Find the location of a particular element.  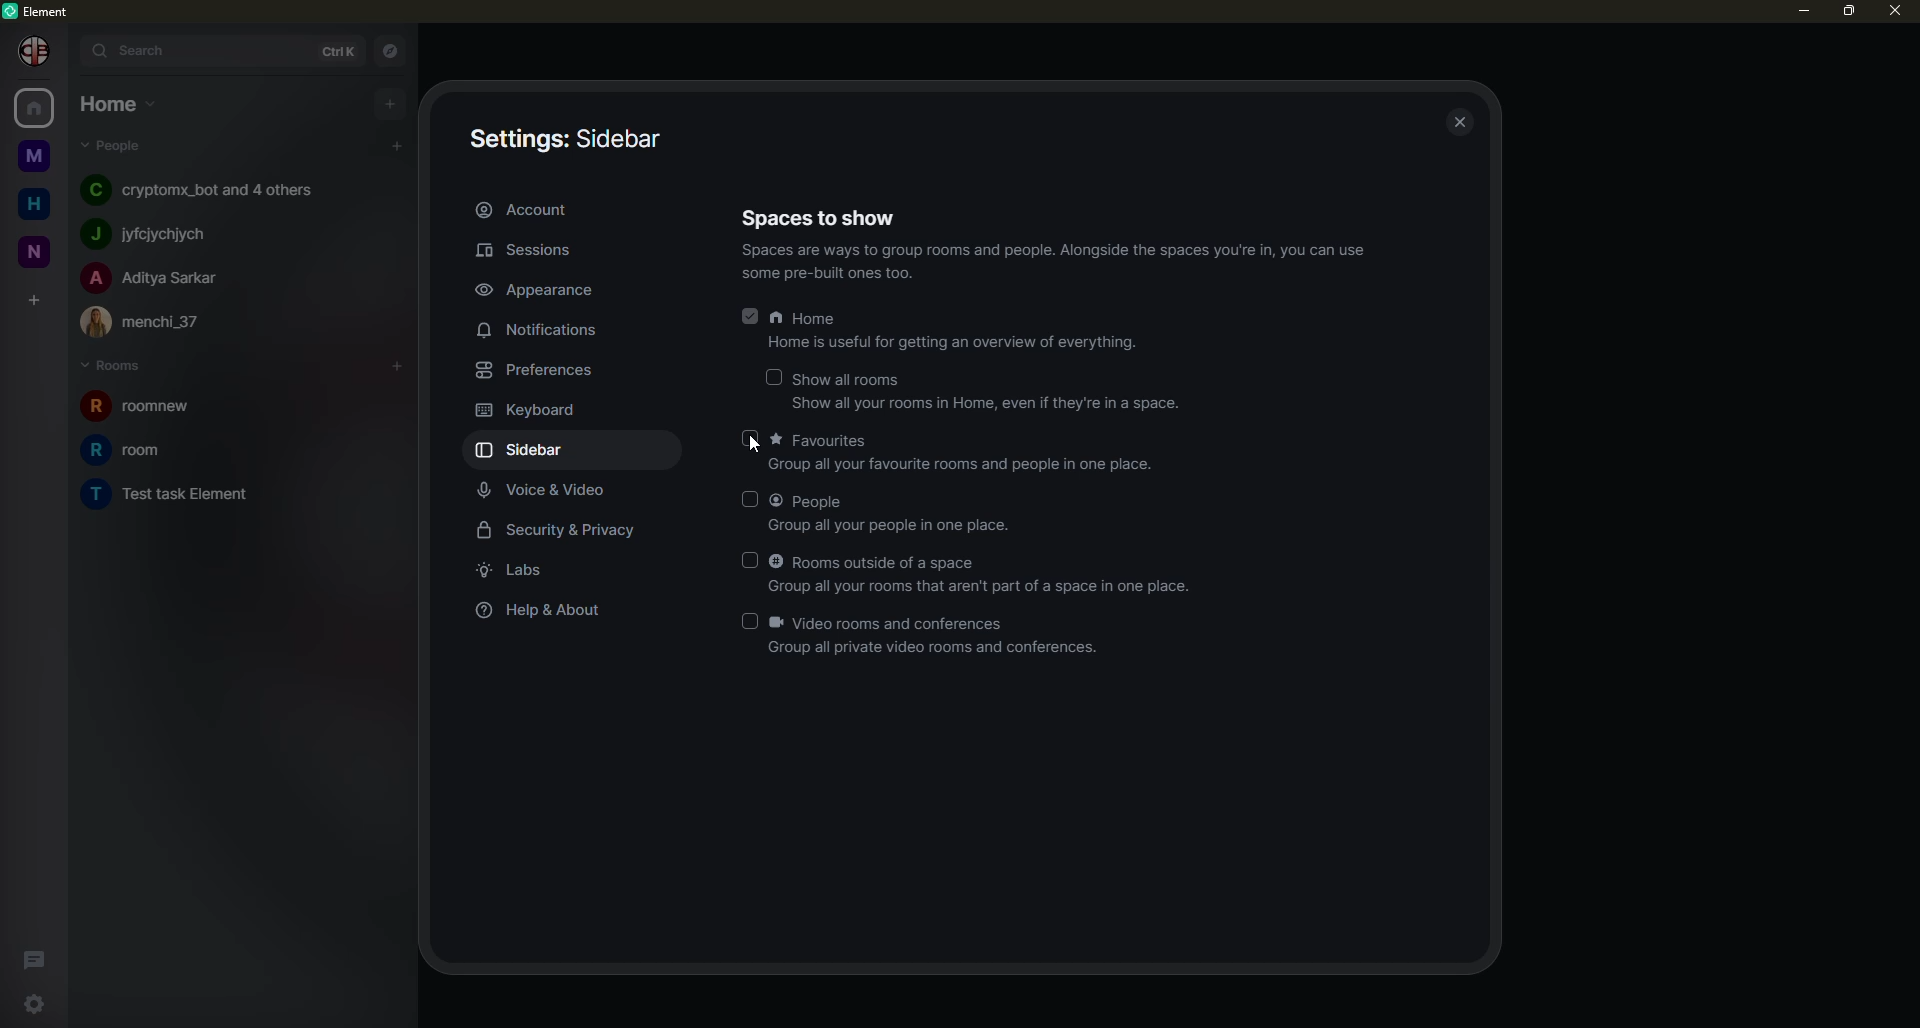

voice & video is located at coordinates (549, 491).